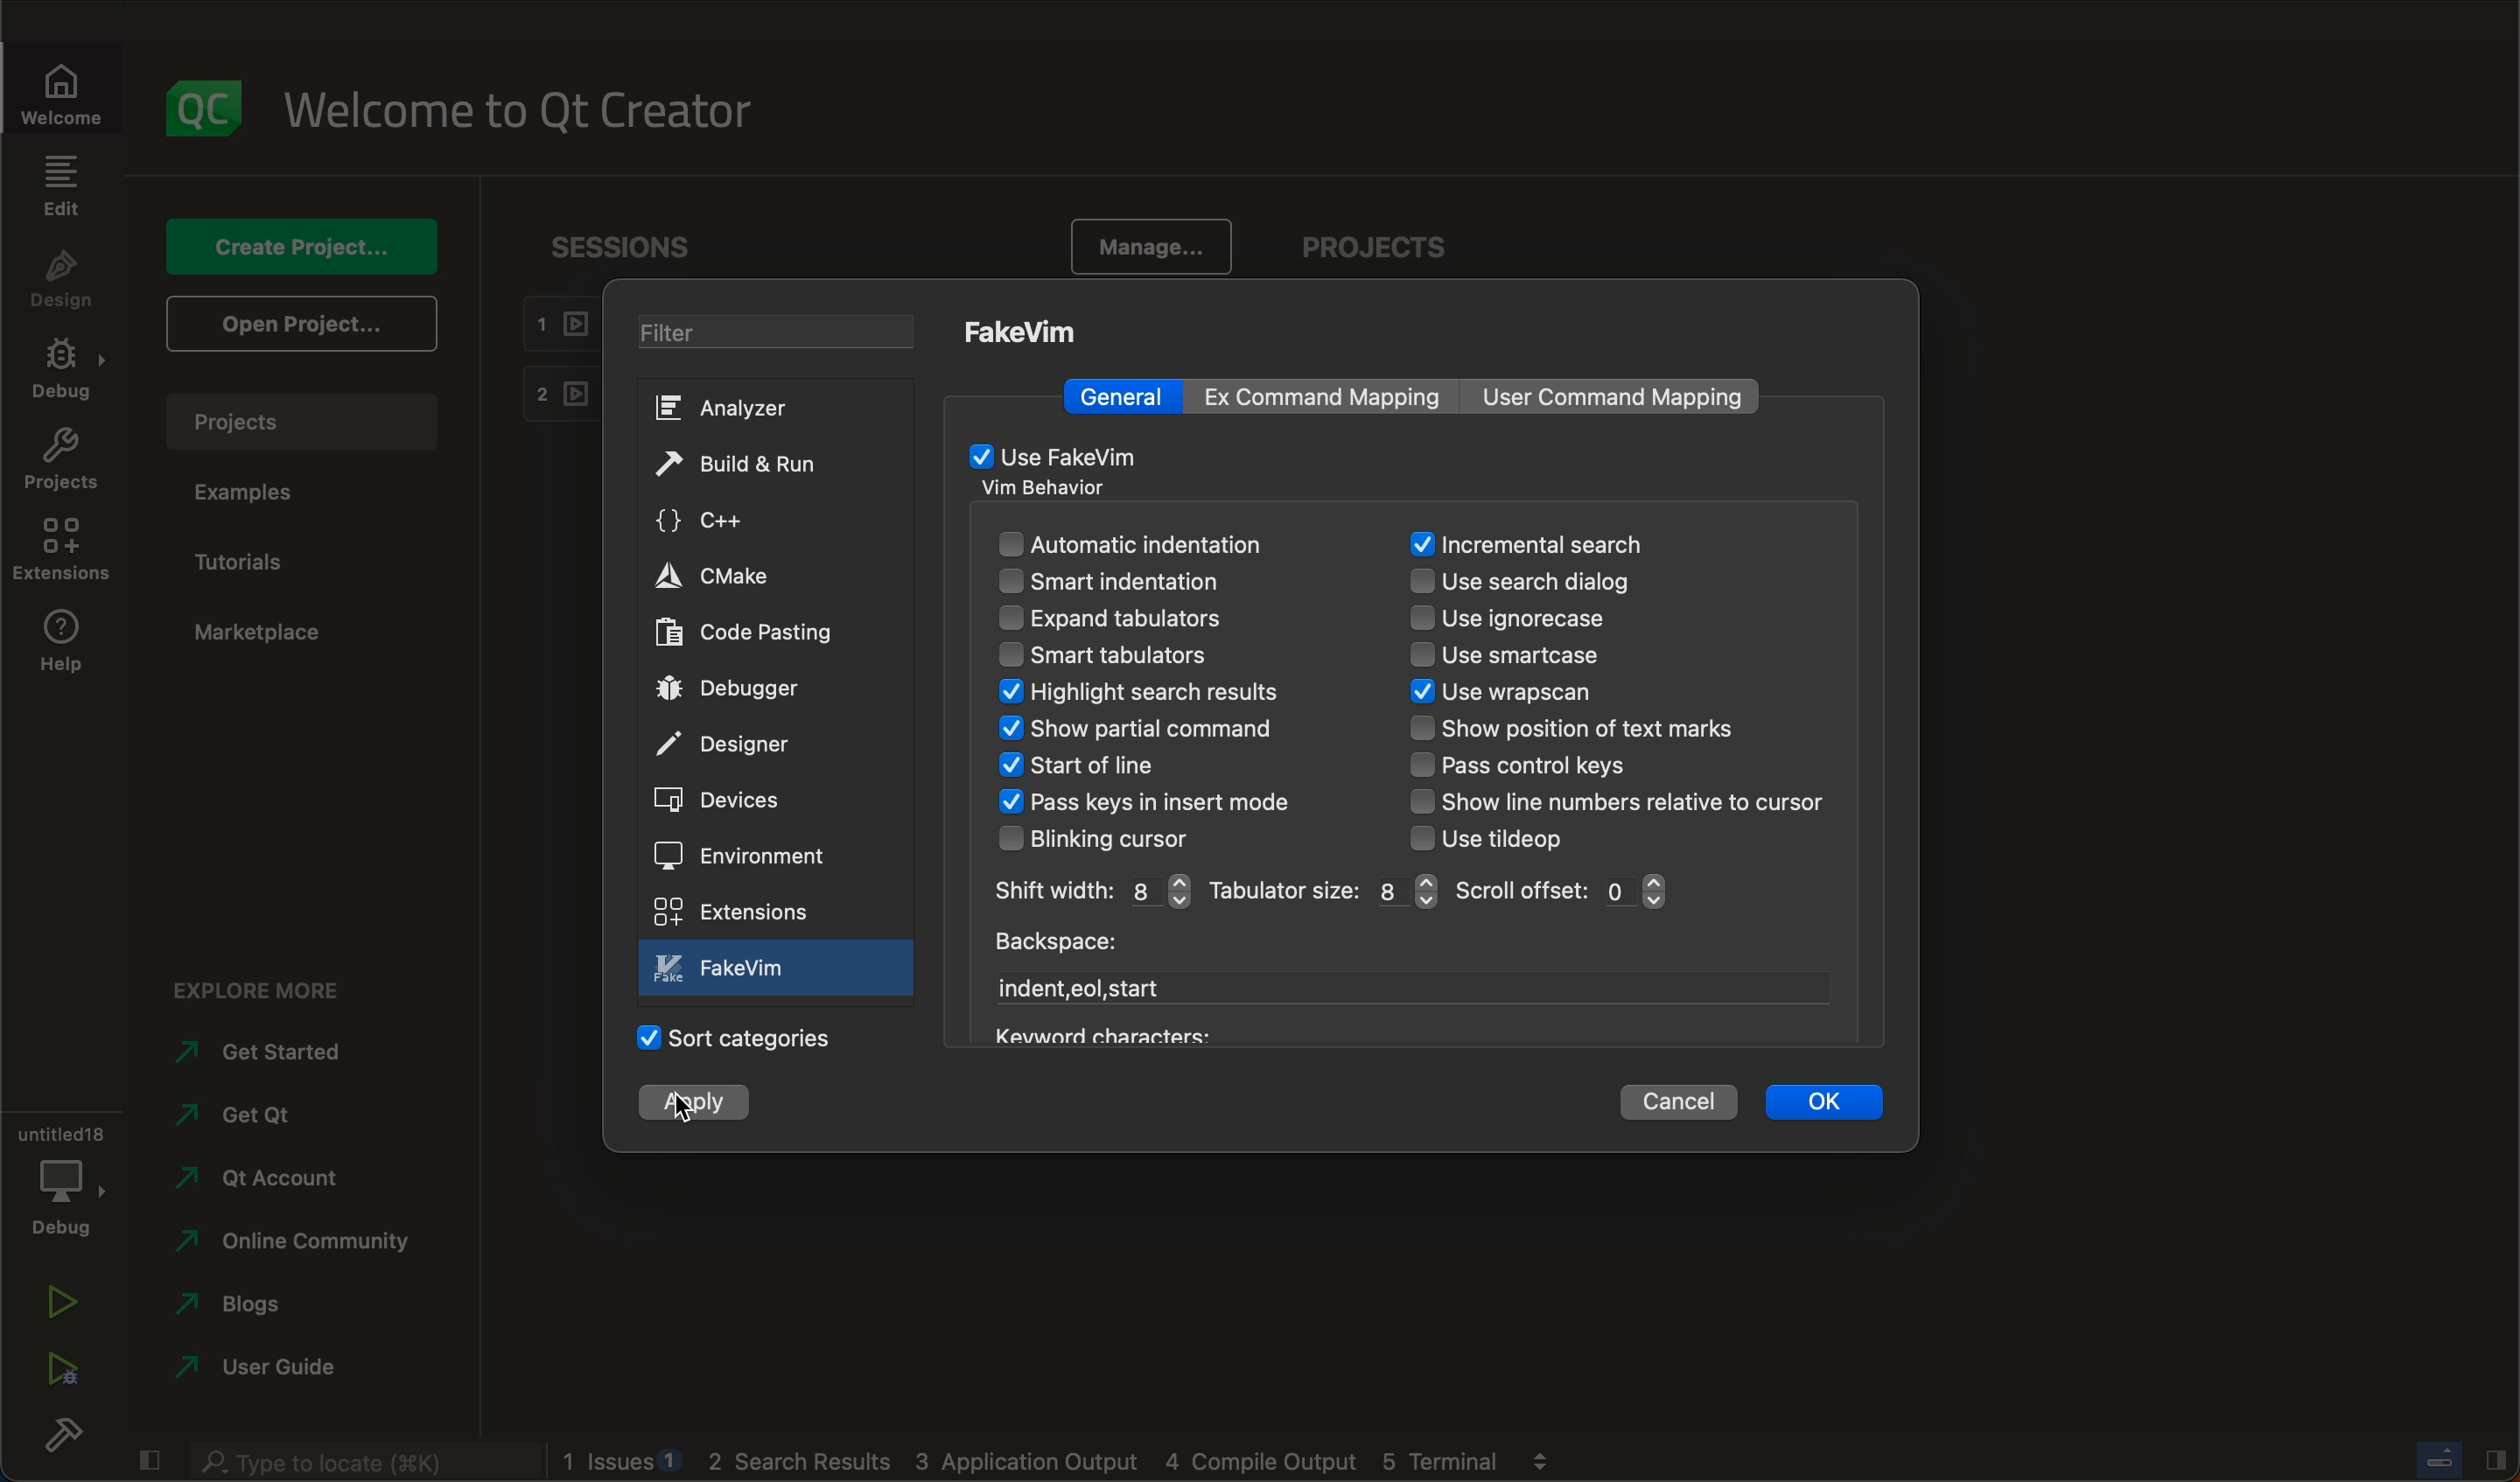  What do you see at coordinates (282, 1051) in the screenshot?
I see `started` at bounding box center [282, 1051].